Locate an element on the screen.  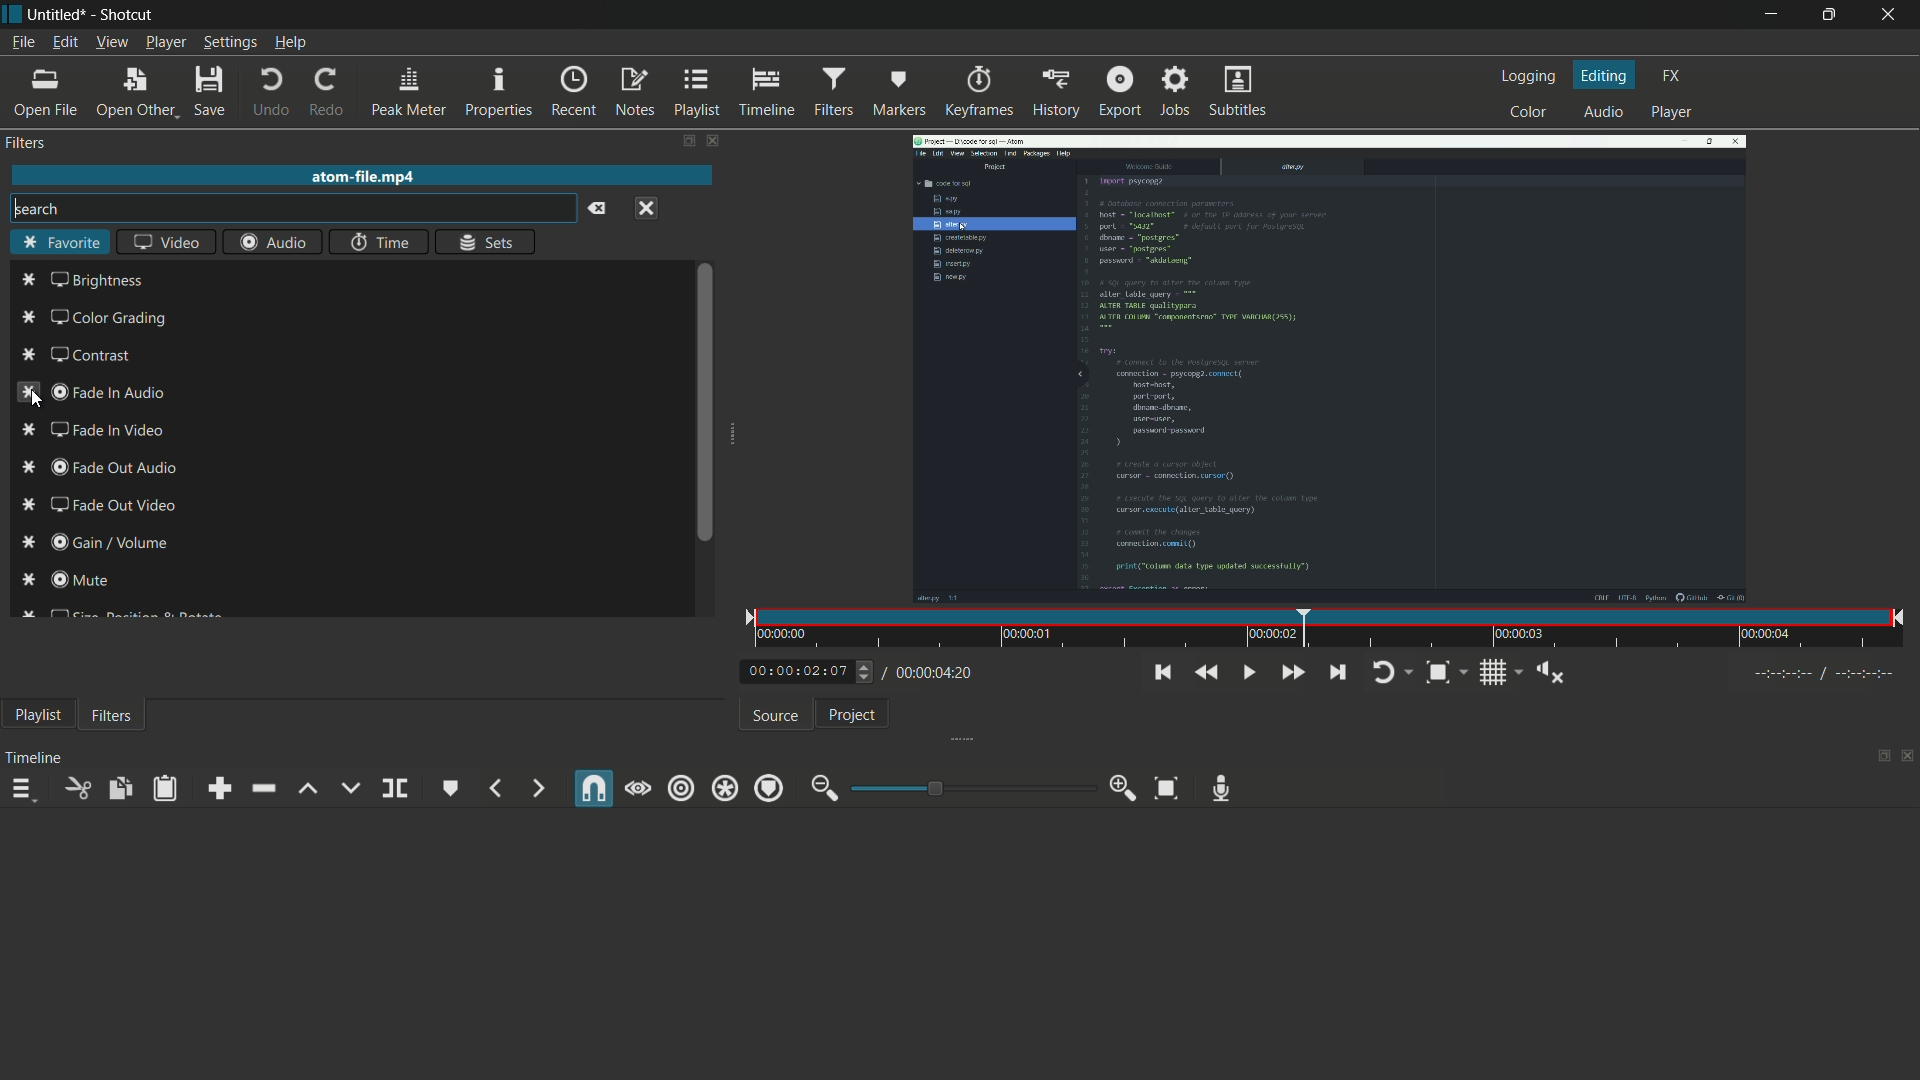
clear search is located at coordinates (598, 208).